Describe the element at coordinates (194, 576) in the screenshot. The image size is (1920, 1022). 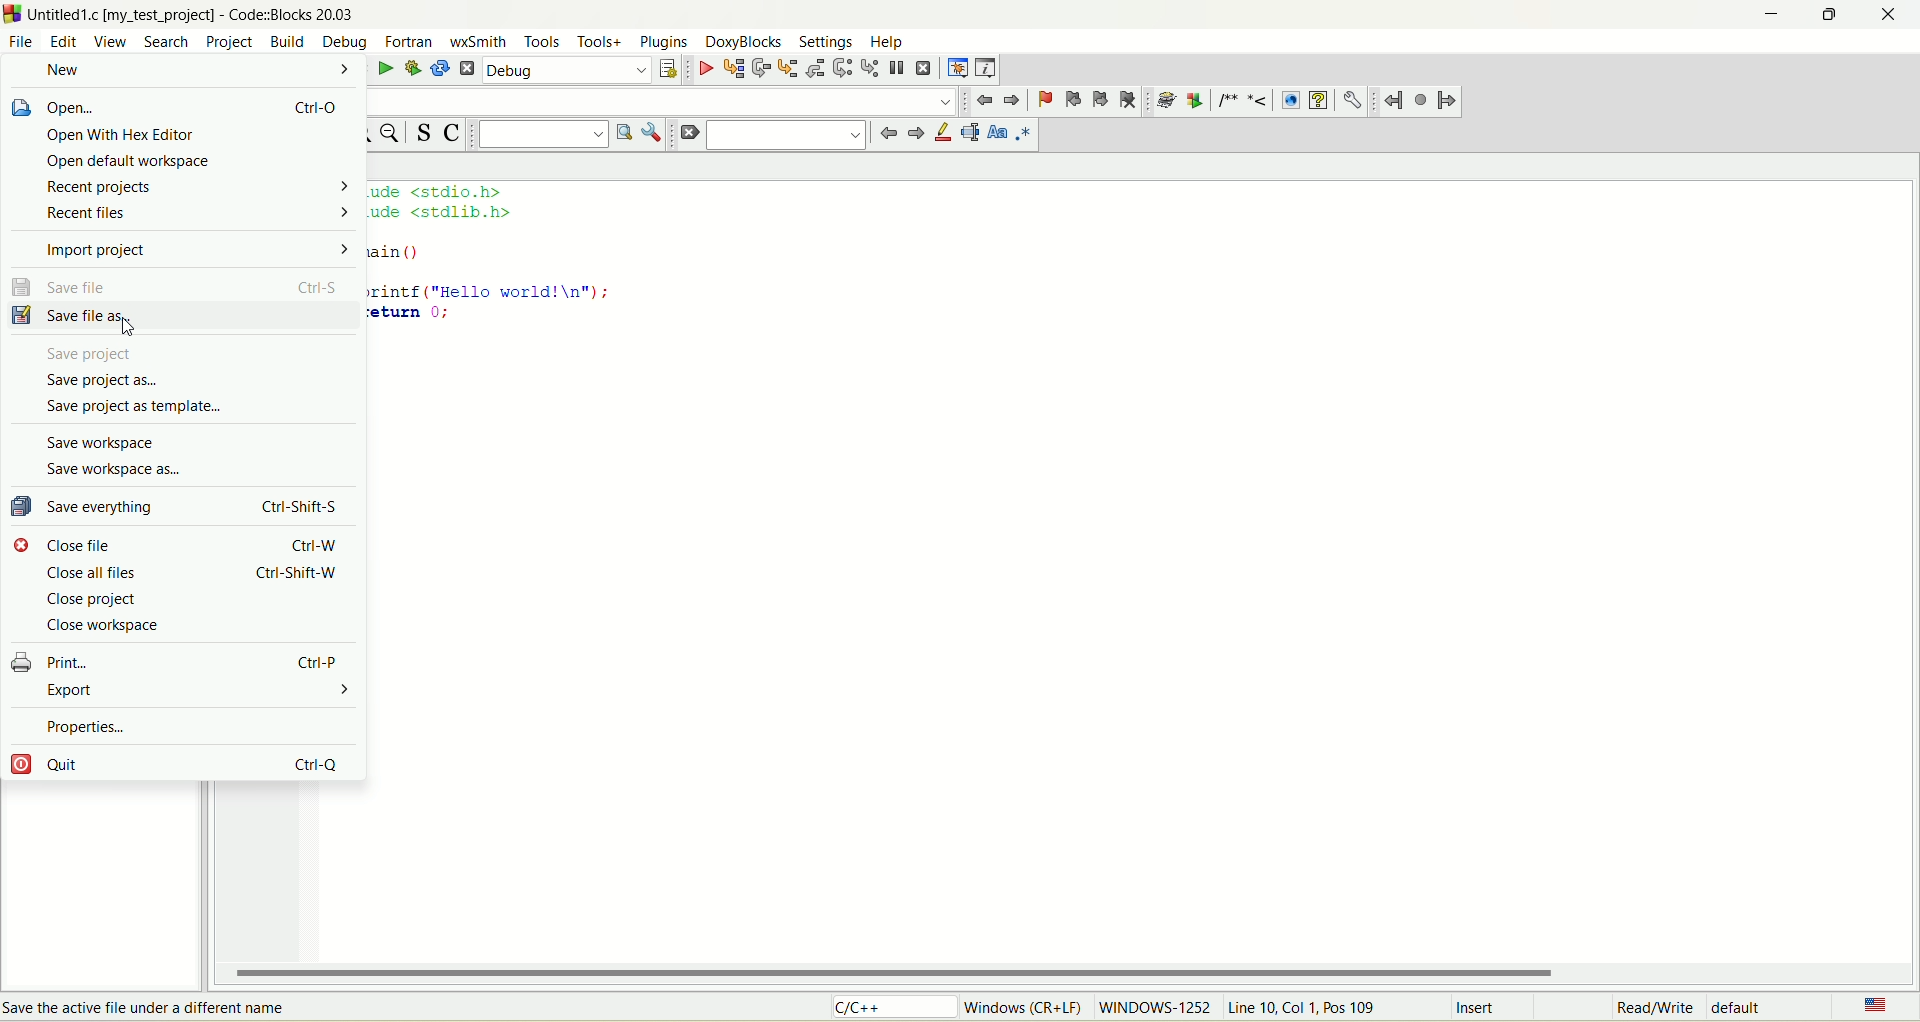
I see `close all files` at that location.